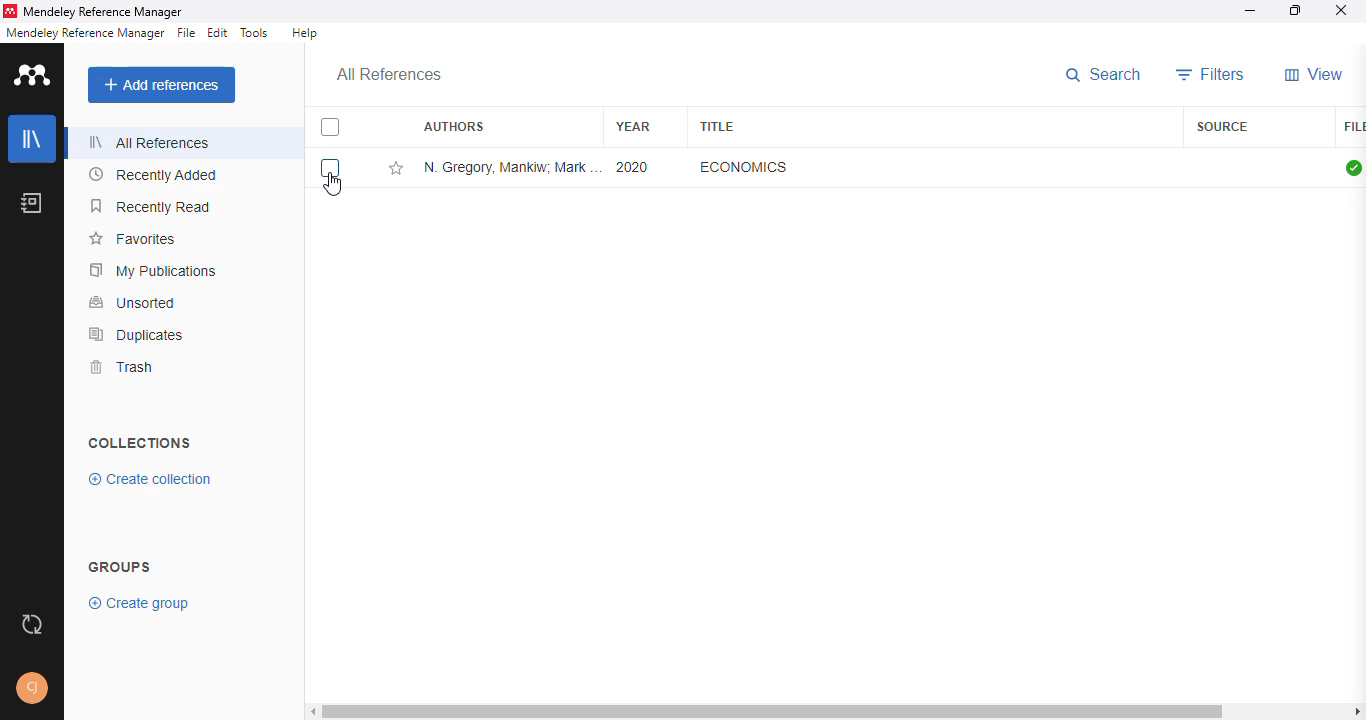 The width and height of the screenshot is (1366, 720). I want to click on library, so click(32, 137).